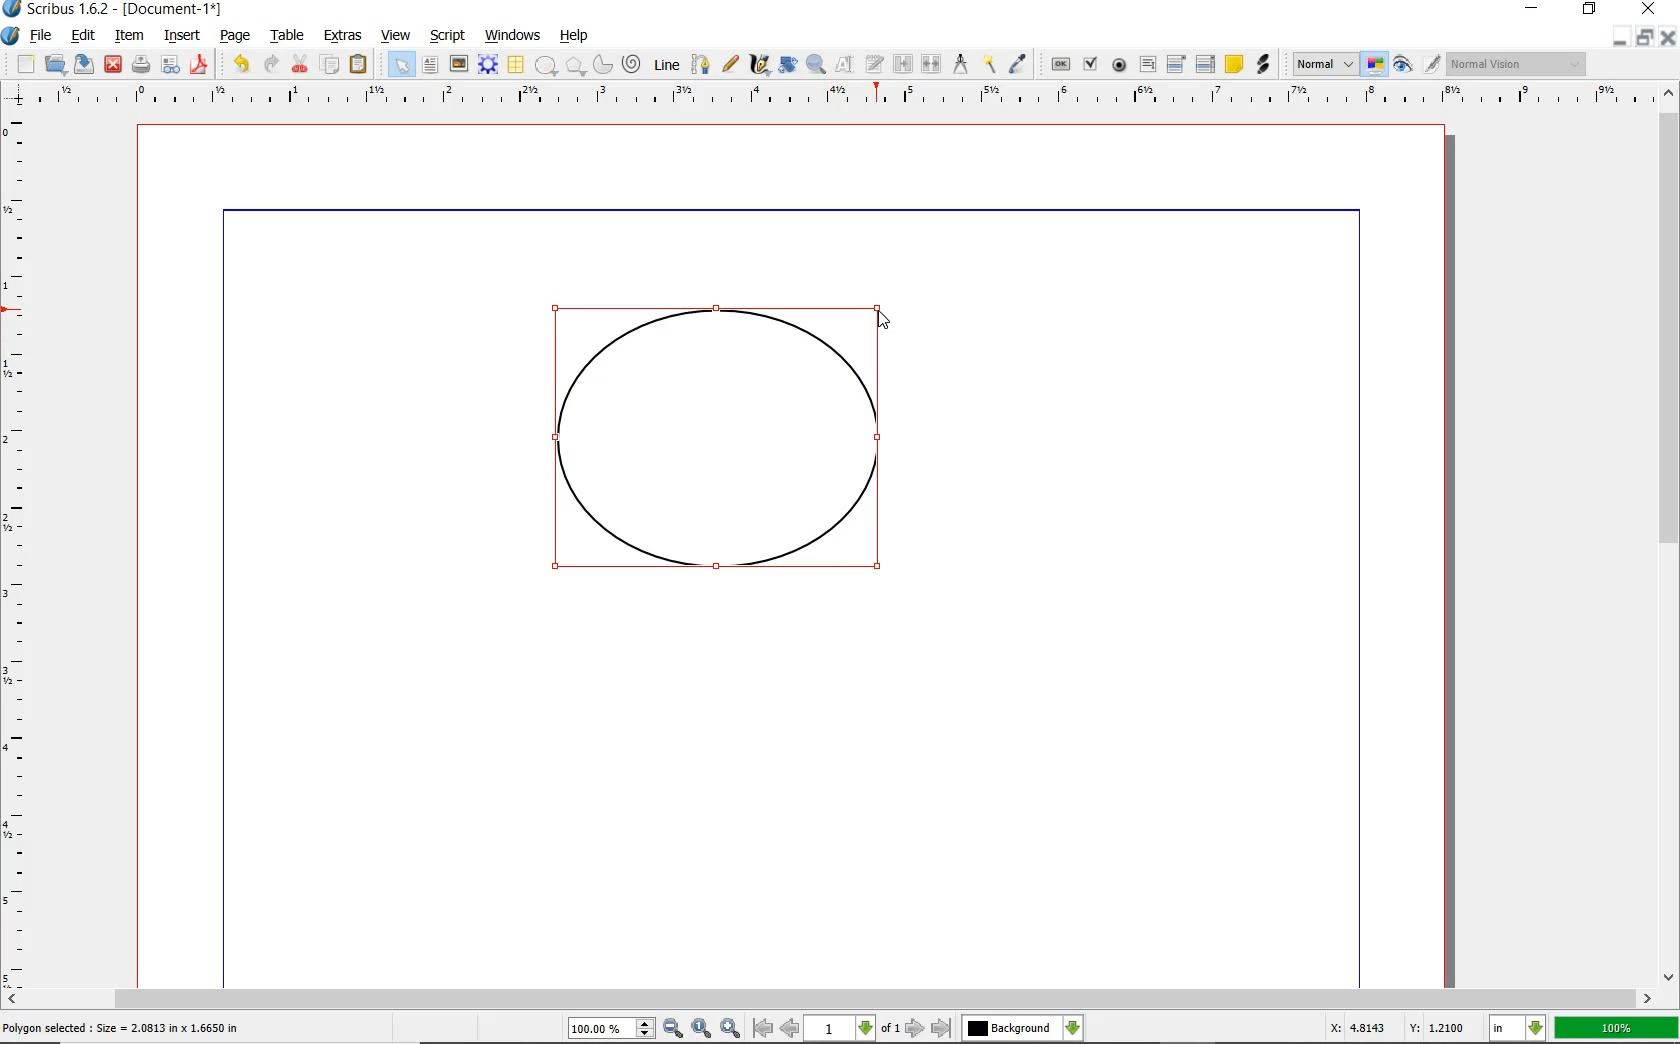 This screenshot has height=1044, width=1680. I want to click on RENDER FRAME, so click(486, 64).